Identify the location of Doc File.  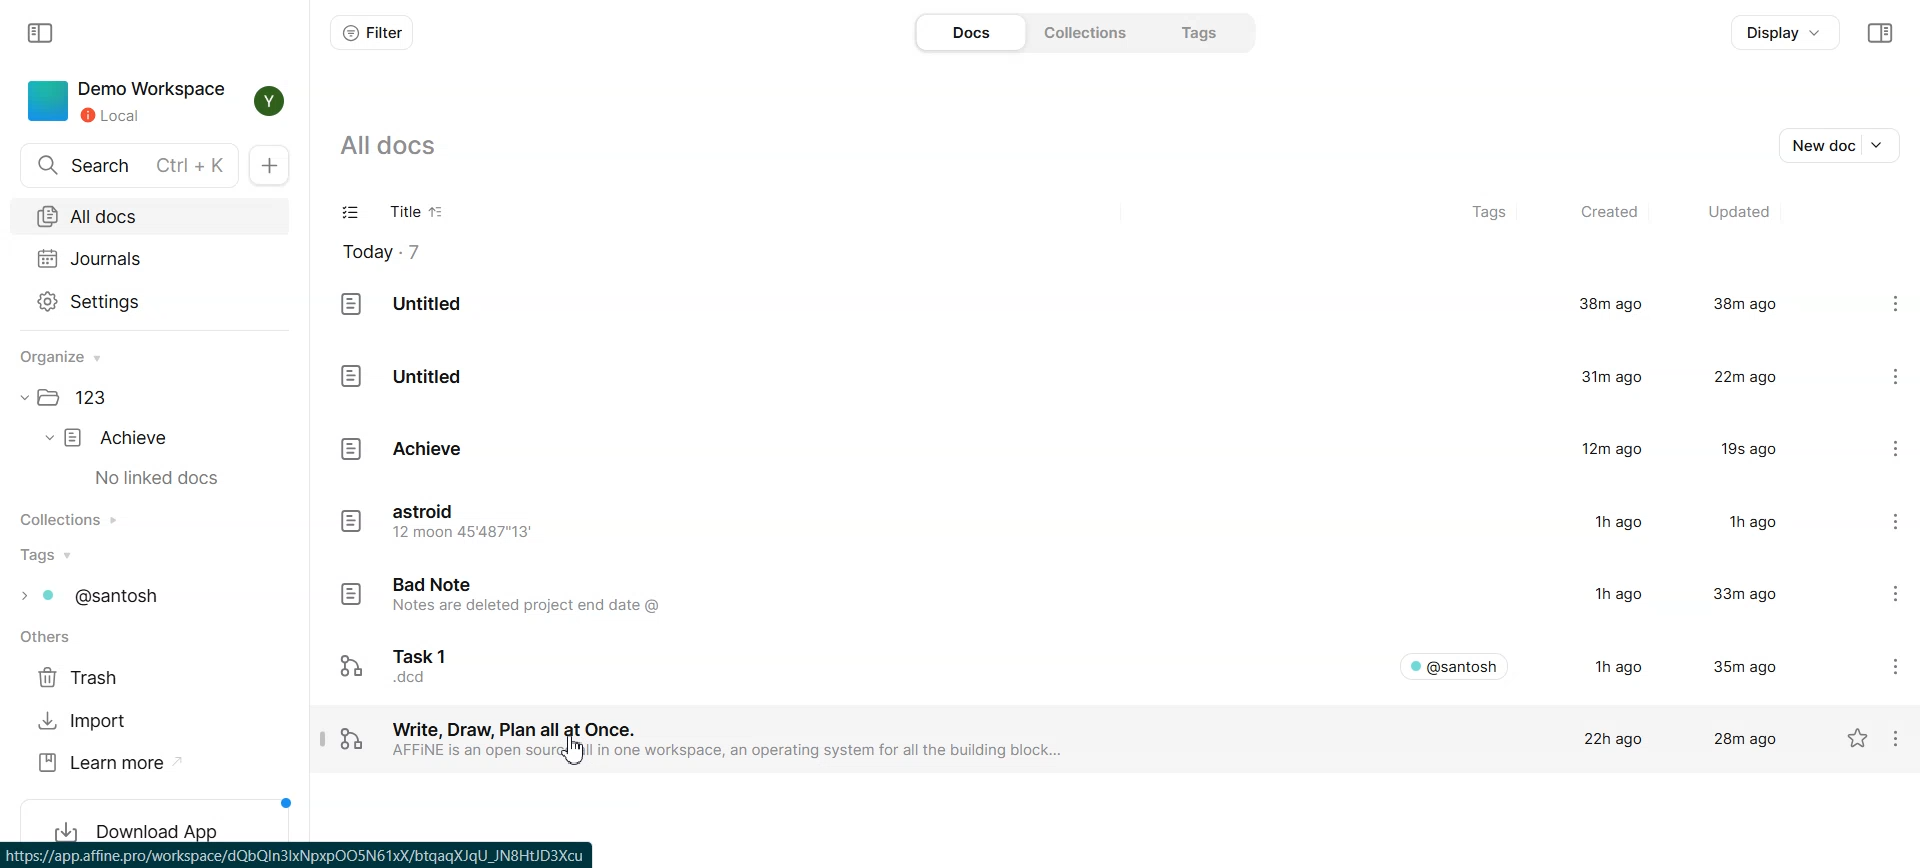
(1072, 738).